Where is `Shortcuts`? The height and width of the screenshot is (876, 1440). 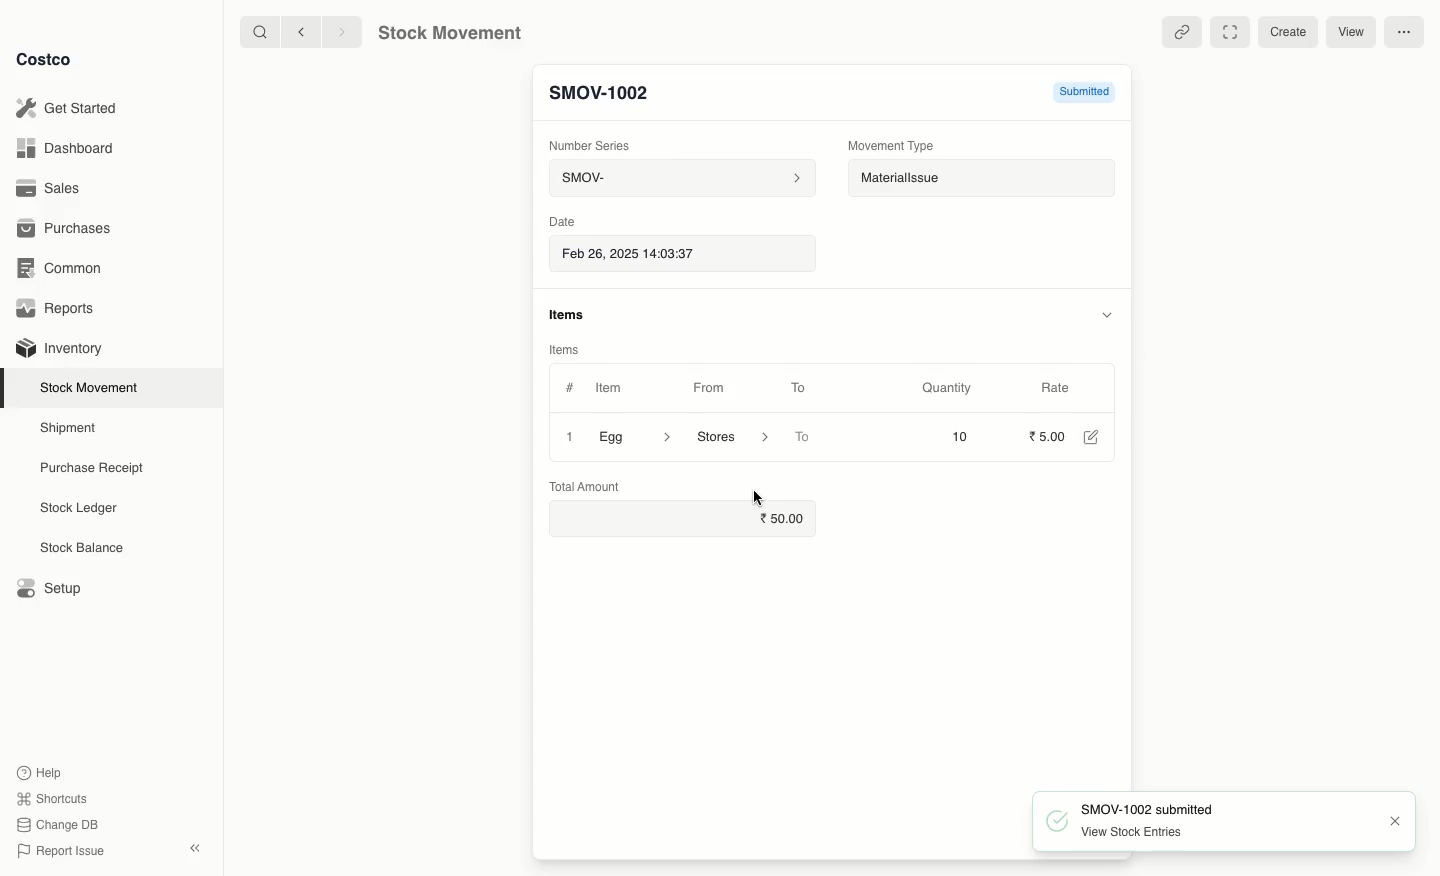
Shortcuts is located at coordinates (52, 796).